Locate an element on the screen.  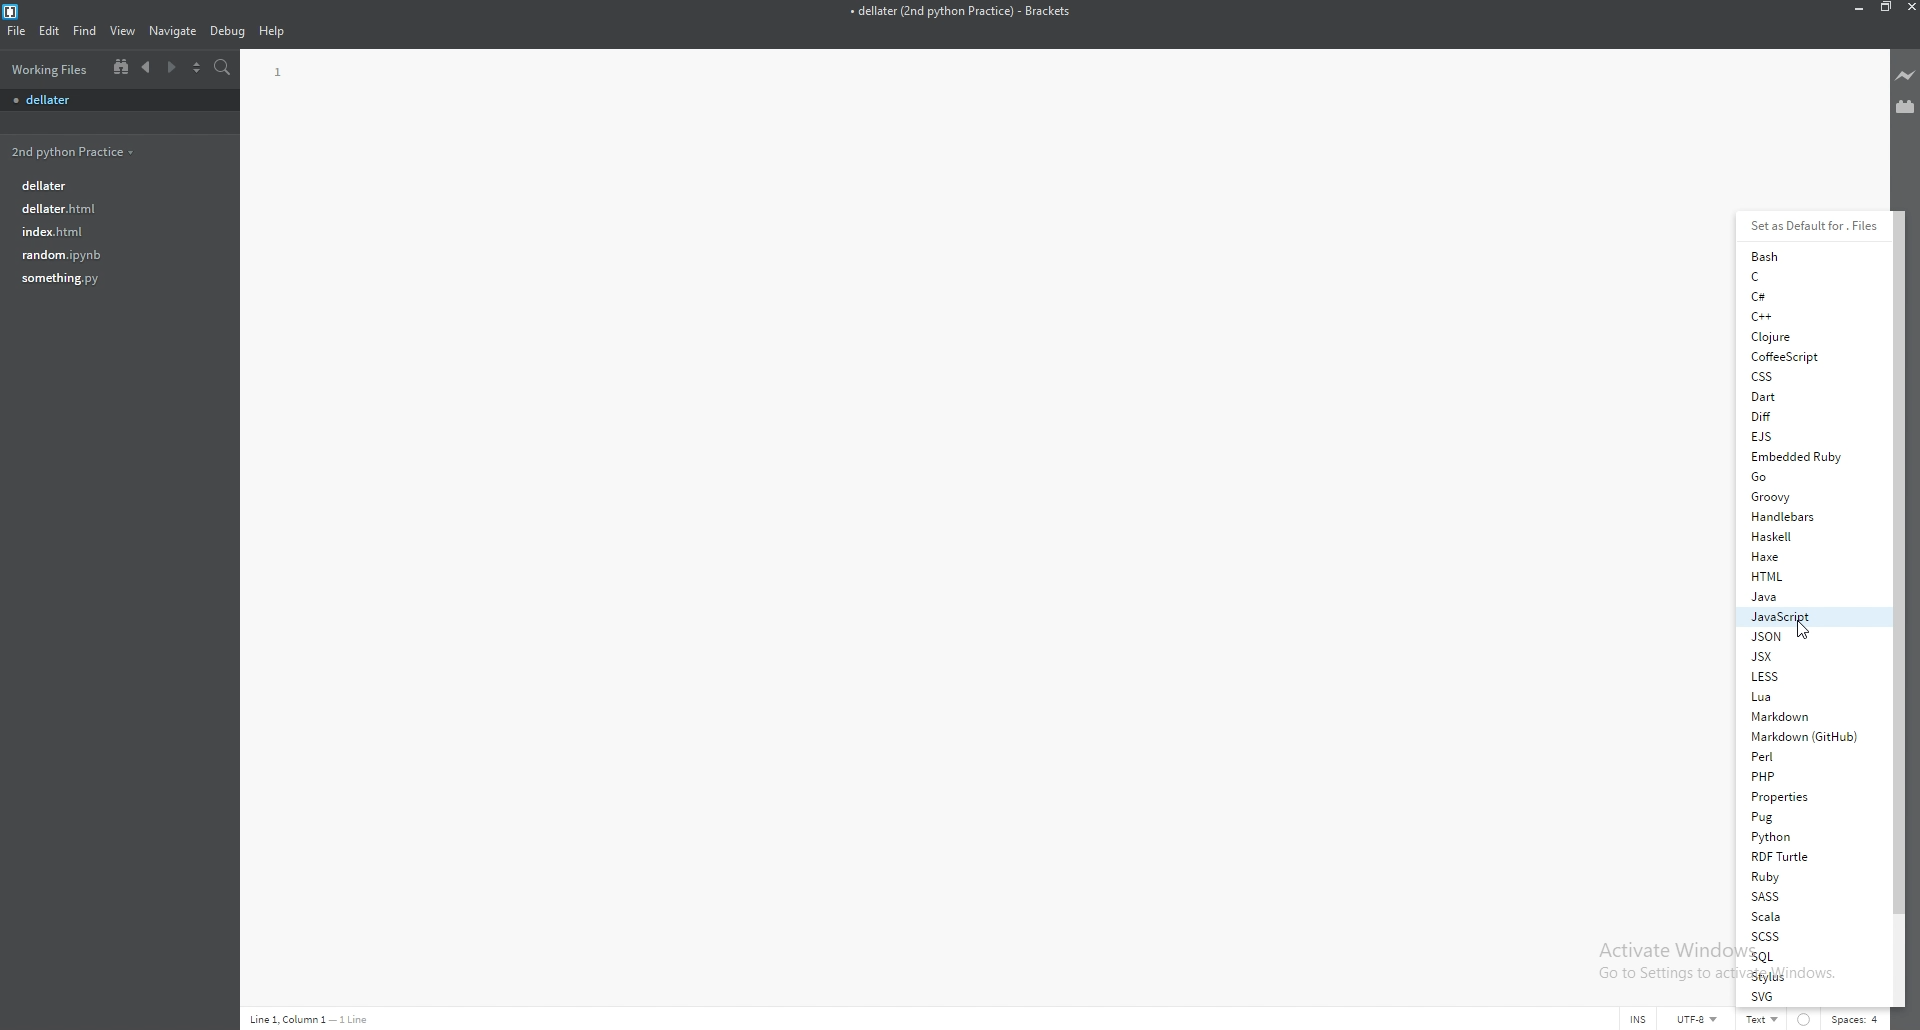
html is located at coordinates (1809, 575).